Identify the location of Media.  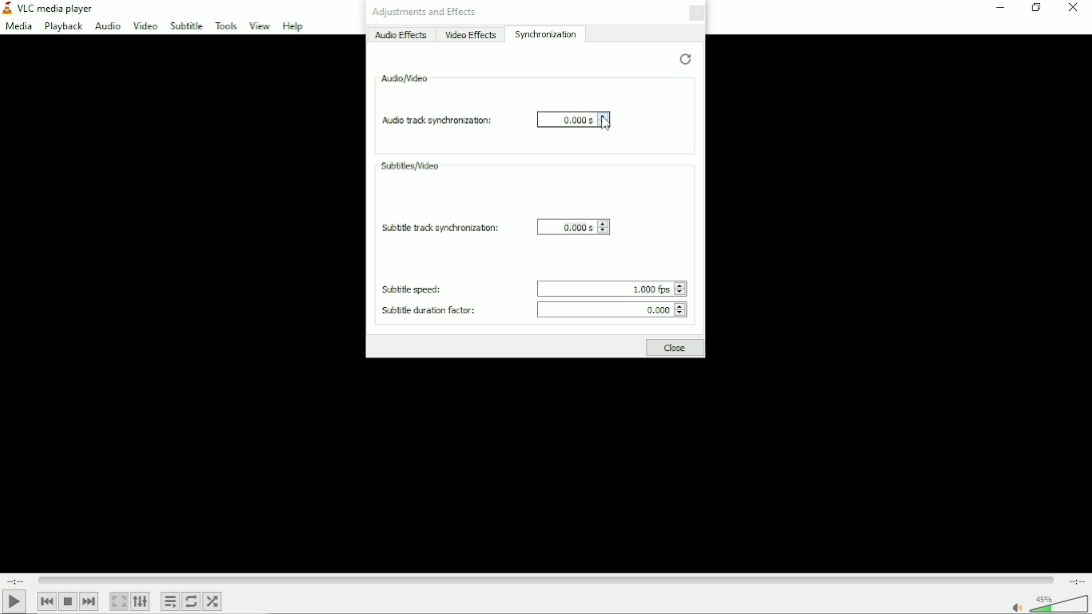
(18, 27).